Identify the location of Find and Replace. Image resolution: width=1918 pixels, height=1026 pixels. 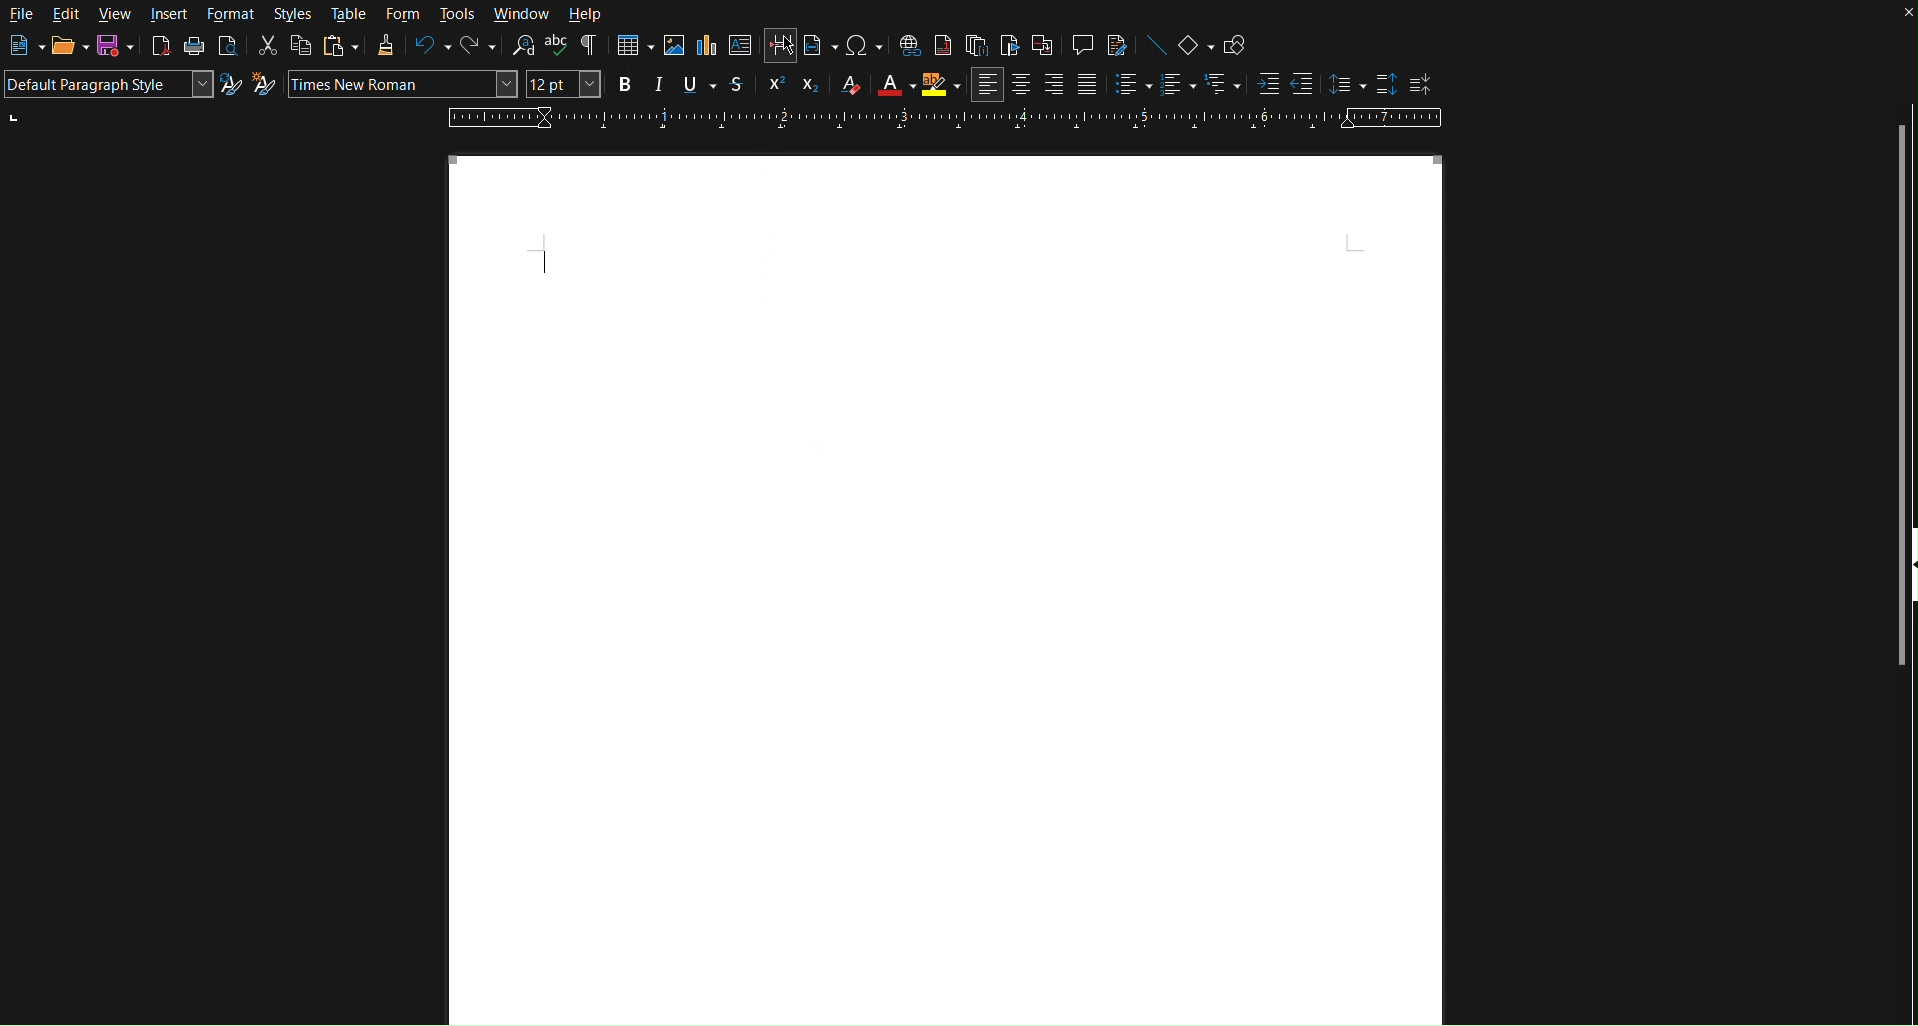
(520, 46).